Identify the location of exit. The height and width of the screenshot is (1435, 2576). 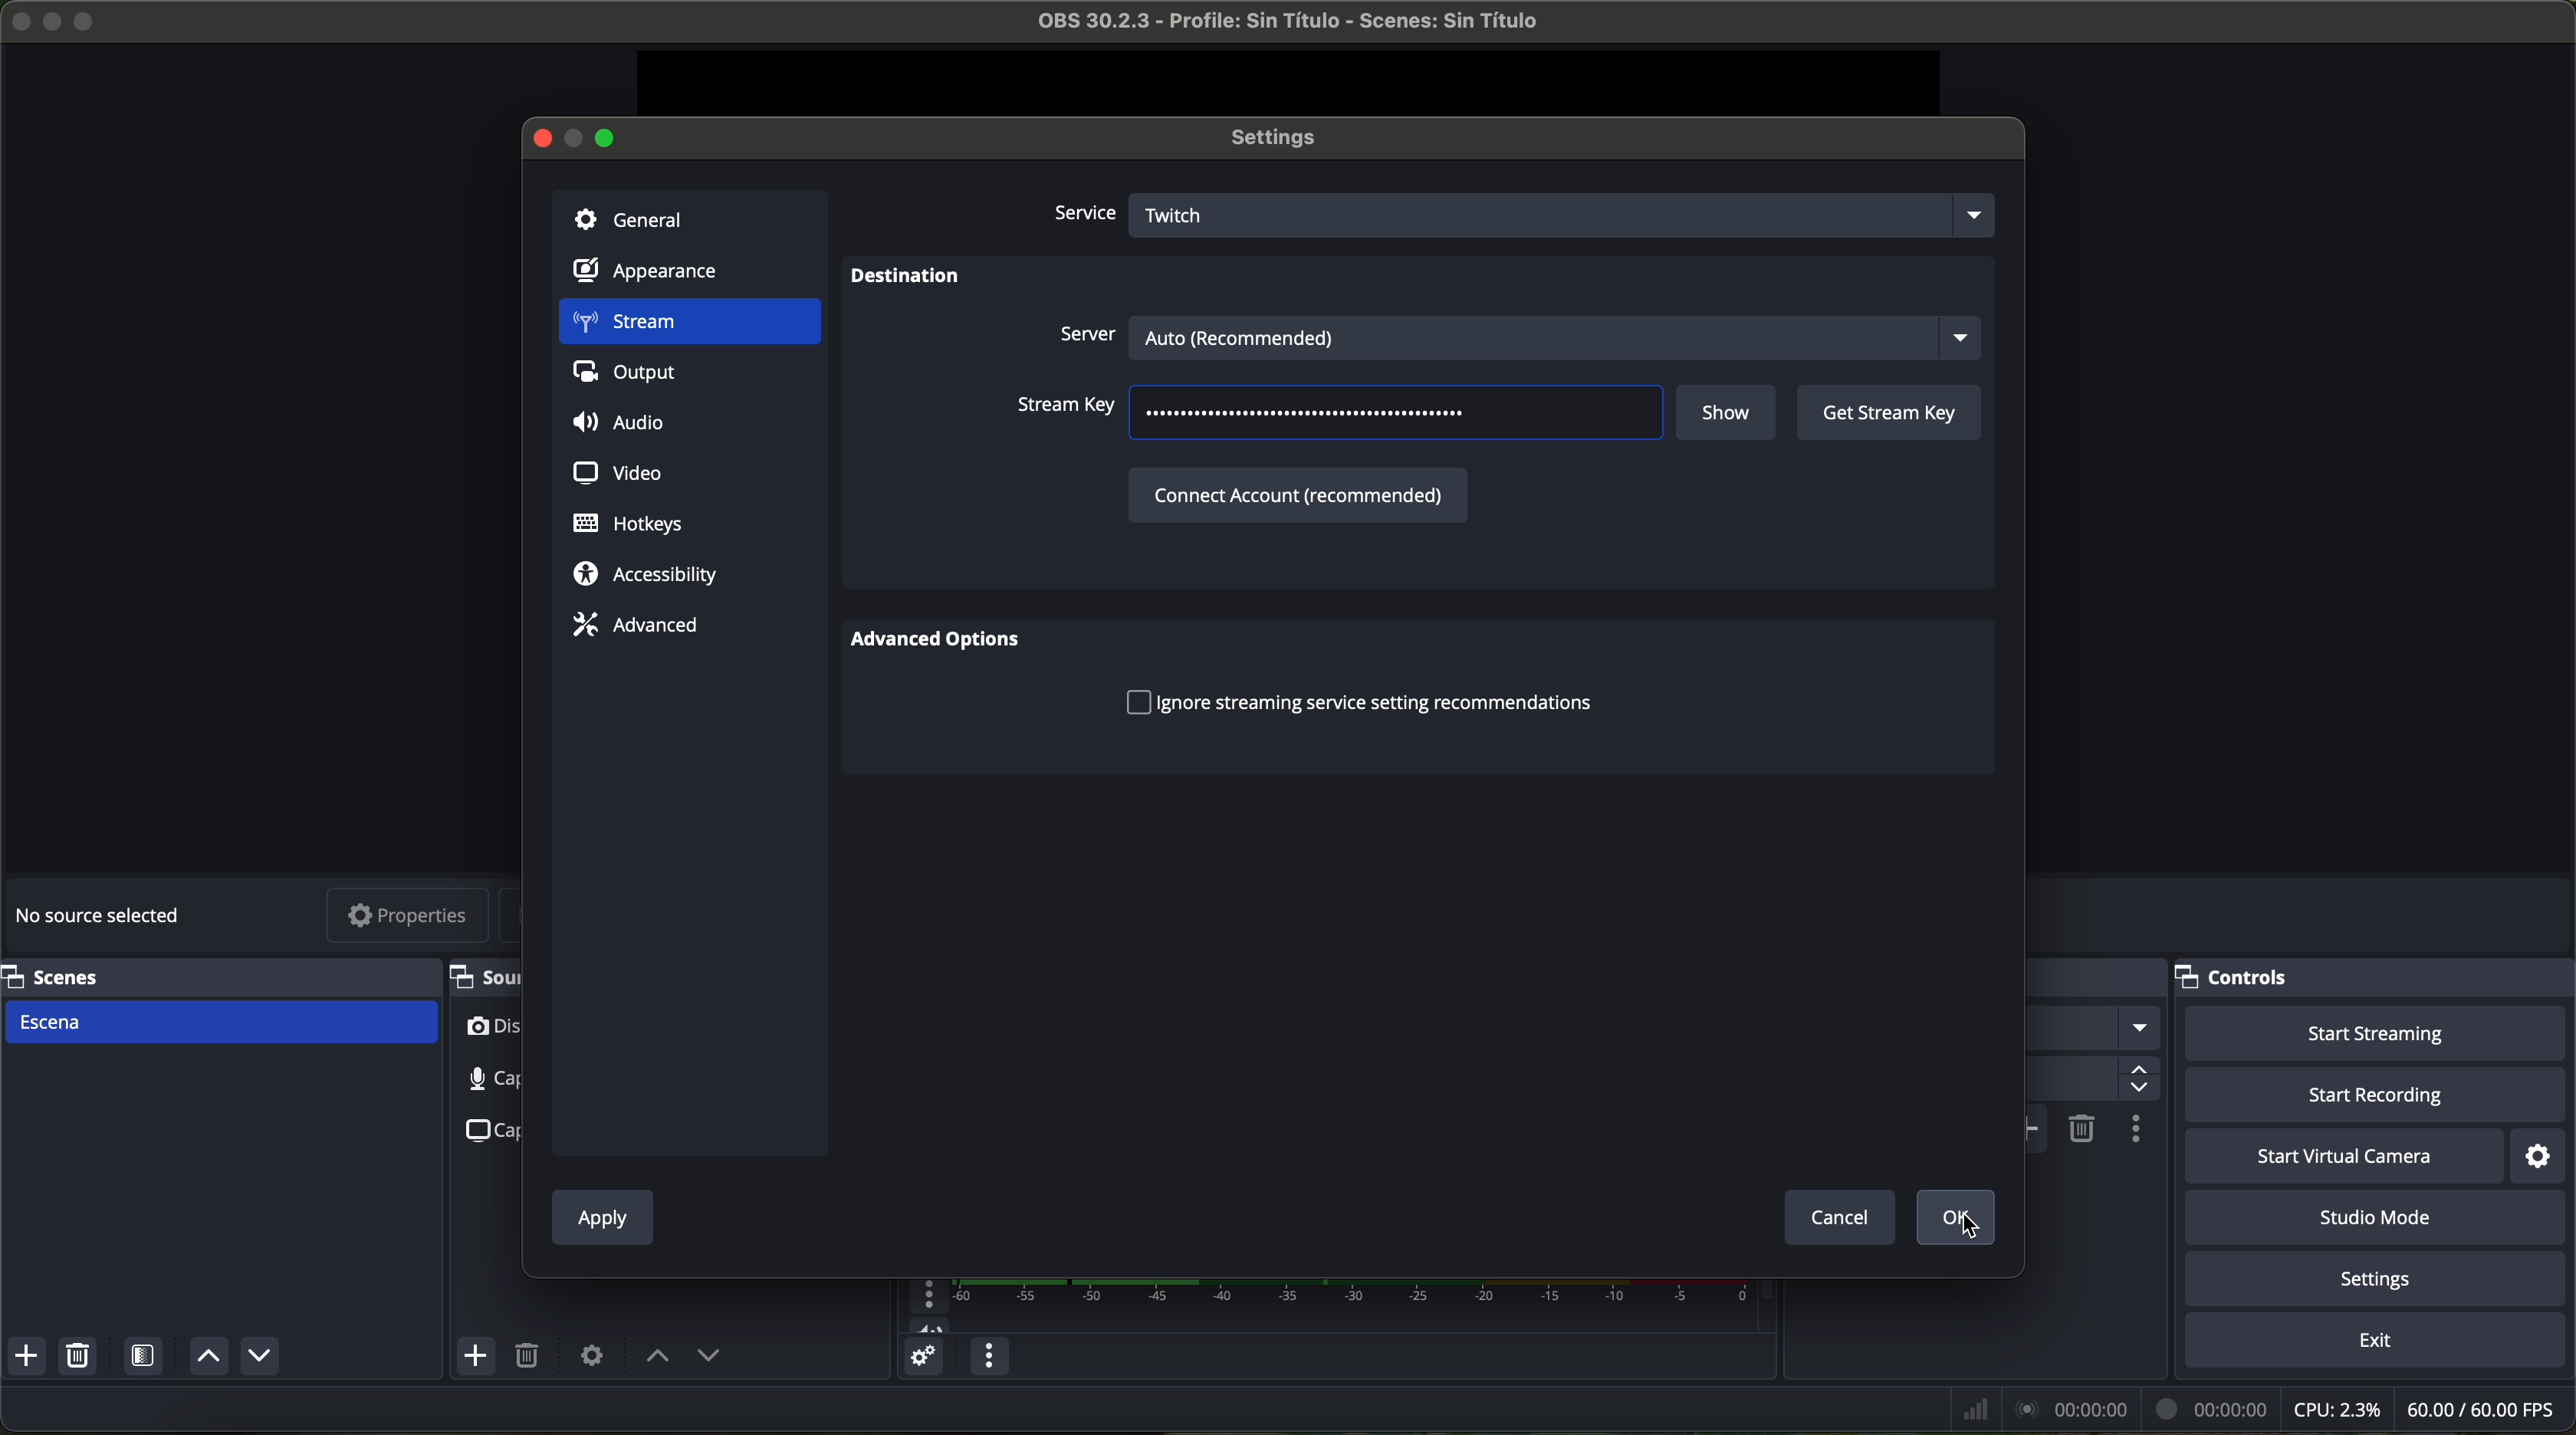
(2379, 1344).